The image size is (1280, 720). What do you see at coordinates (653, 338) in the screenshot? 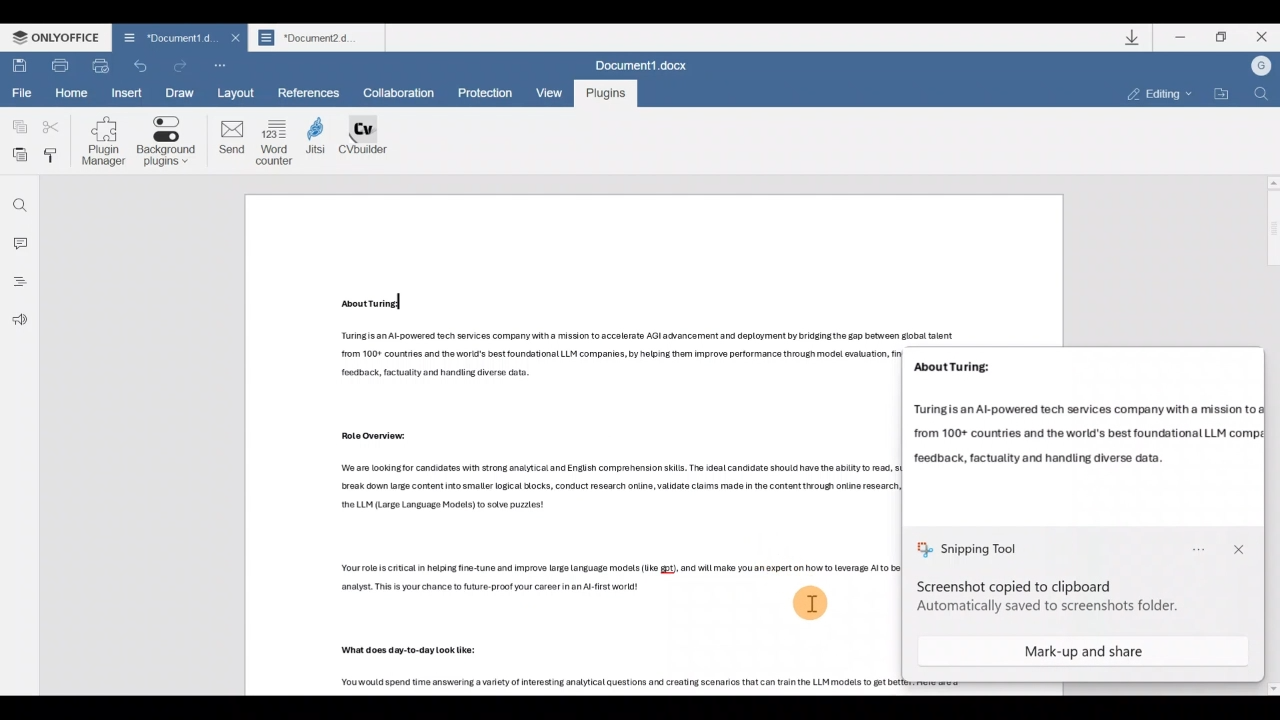
I see `` at bounding box center [653, 338].